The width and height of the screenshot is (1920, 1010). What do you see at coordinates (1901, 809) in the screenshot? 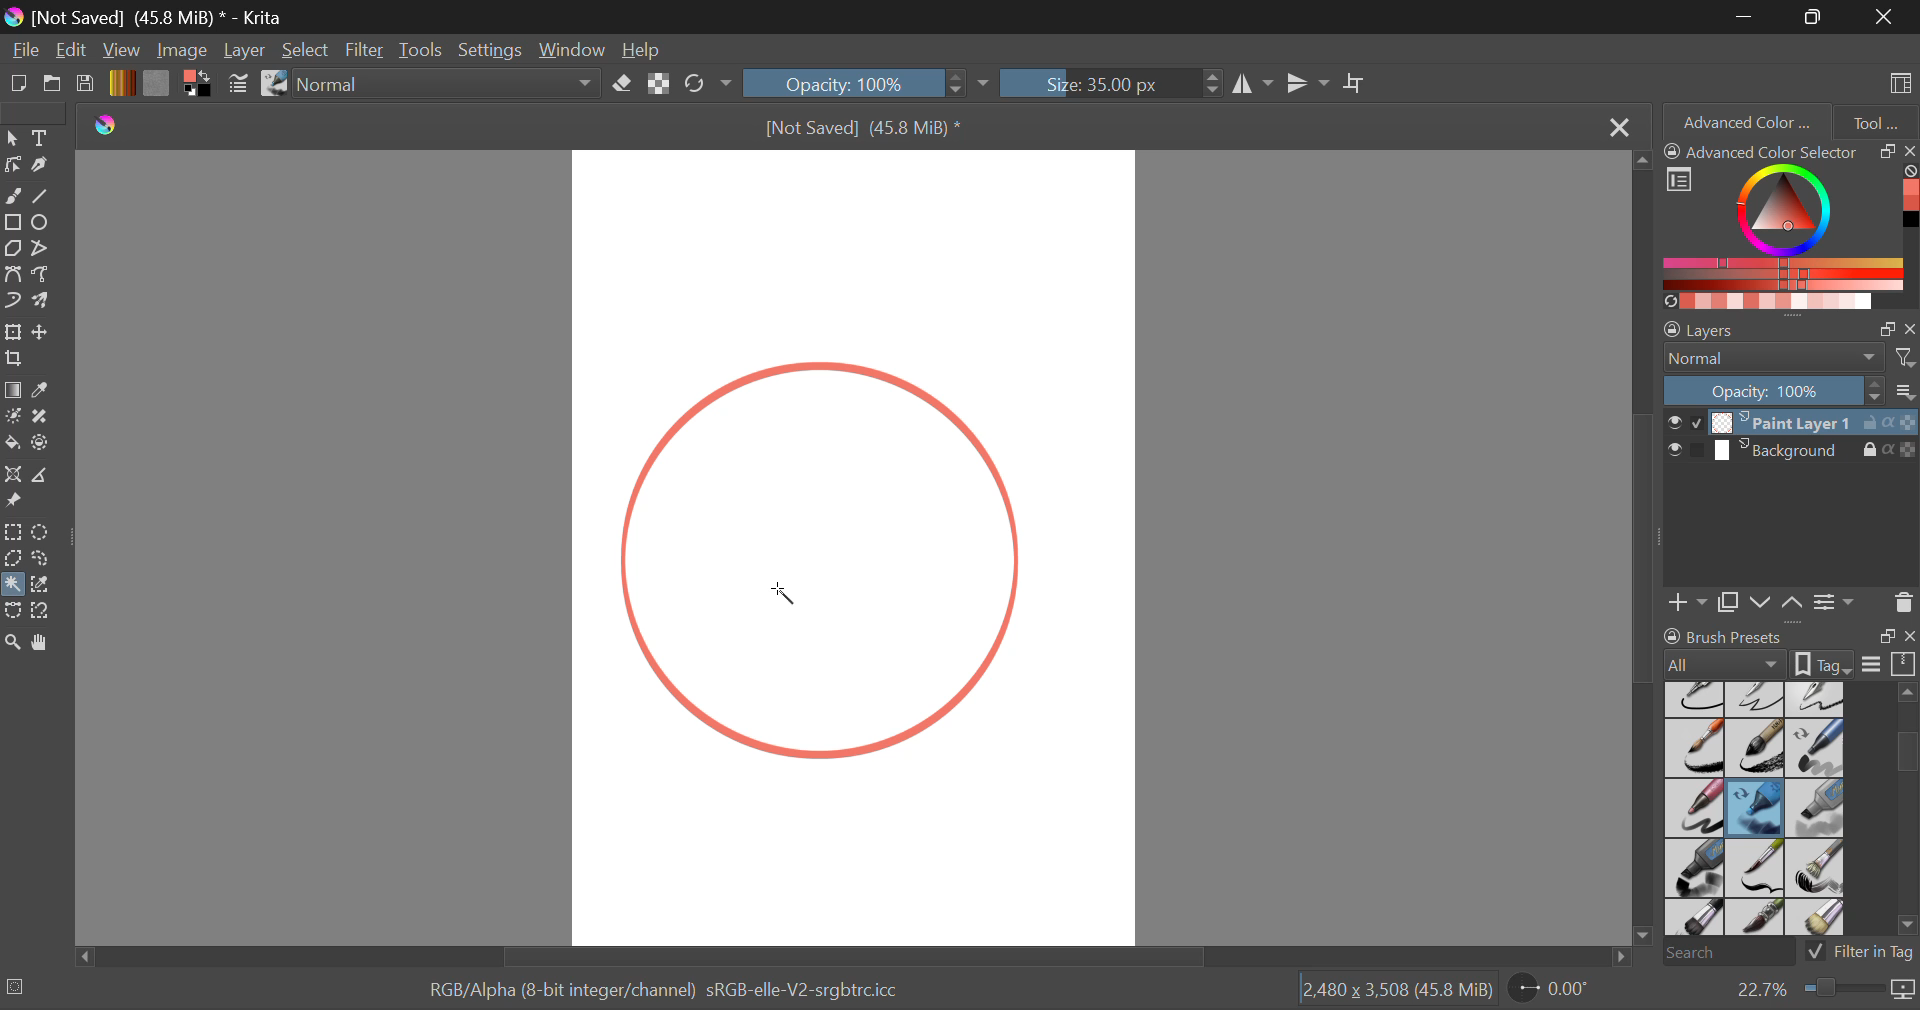
I see `slider` at bounding box center [1901, 809].